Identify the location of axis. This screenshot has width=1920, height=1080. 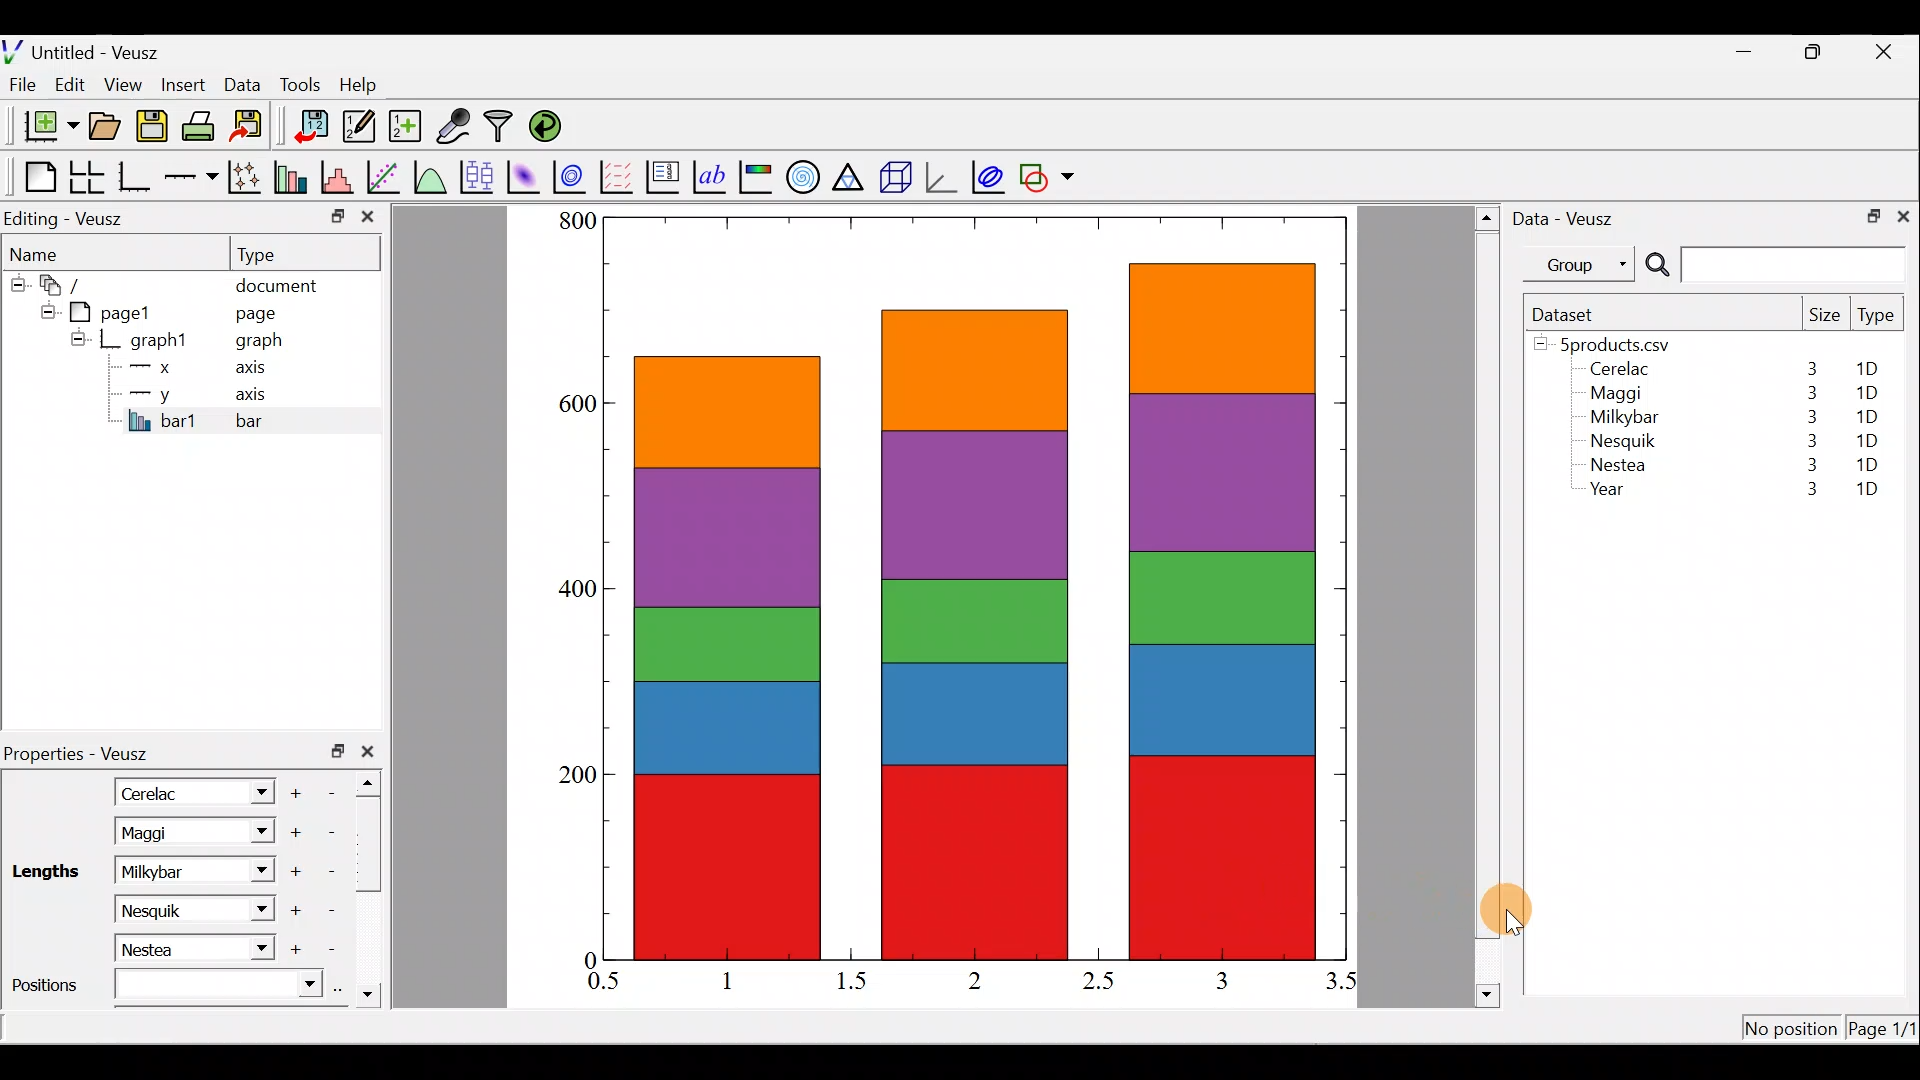
(257, 370).